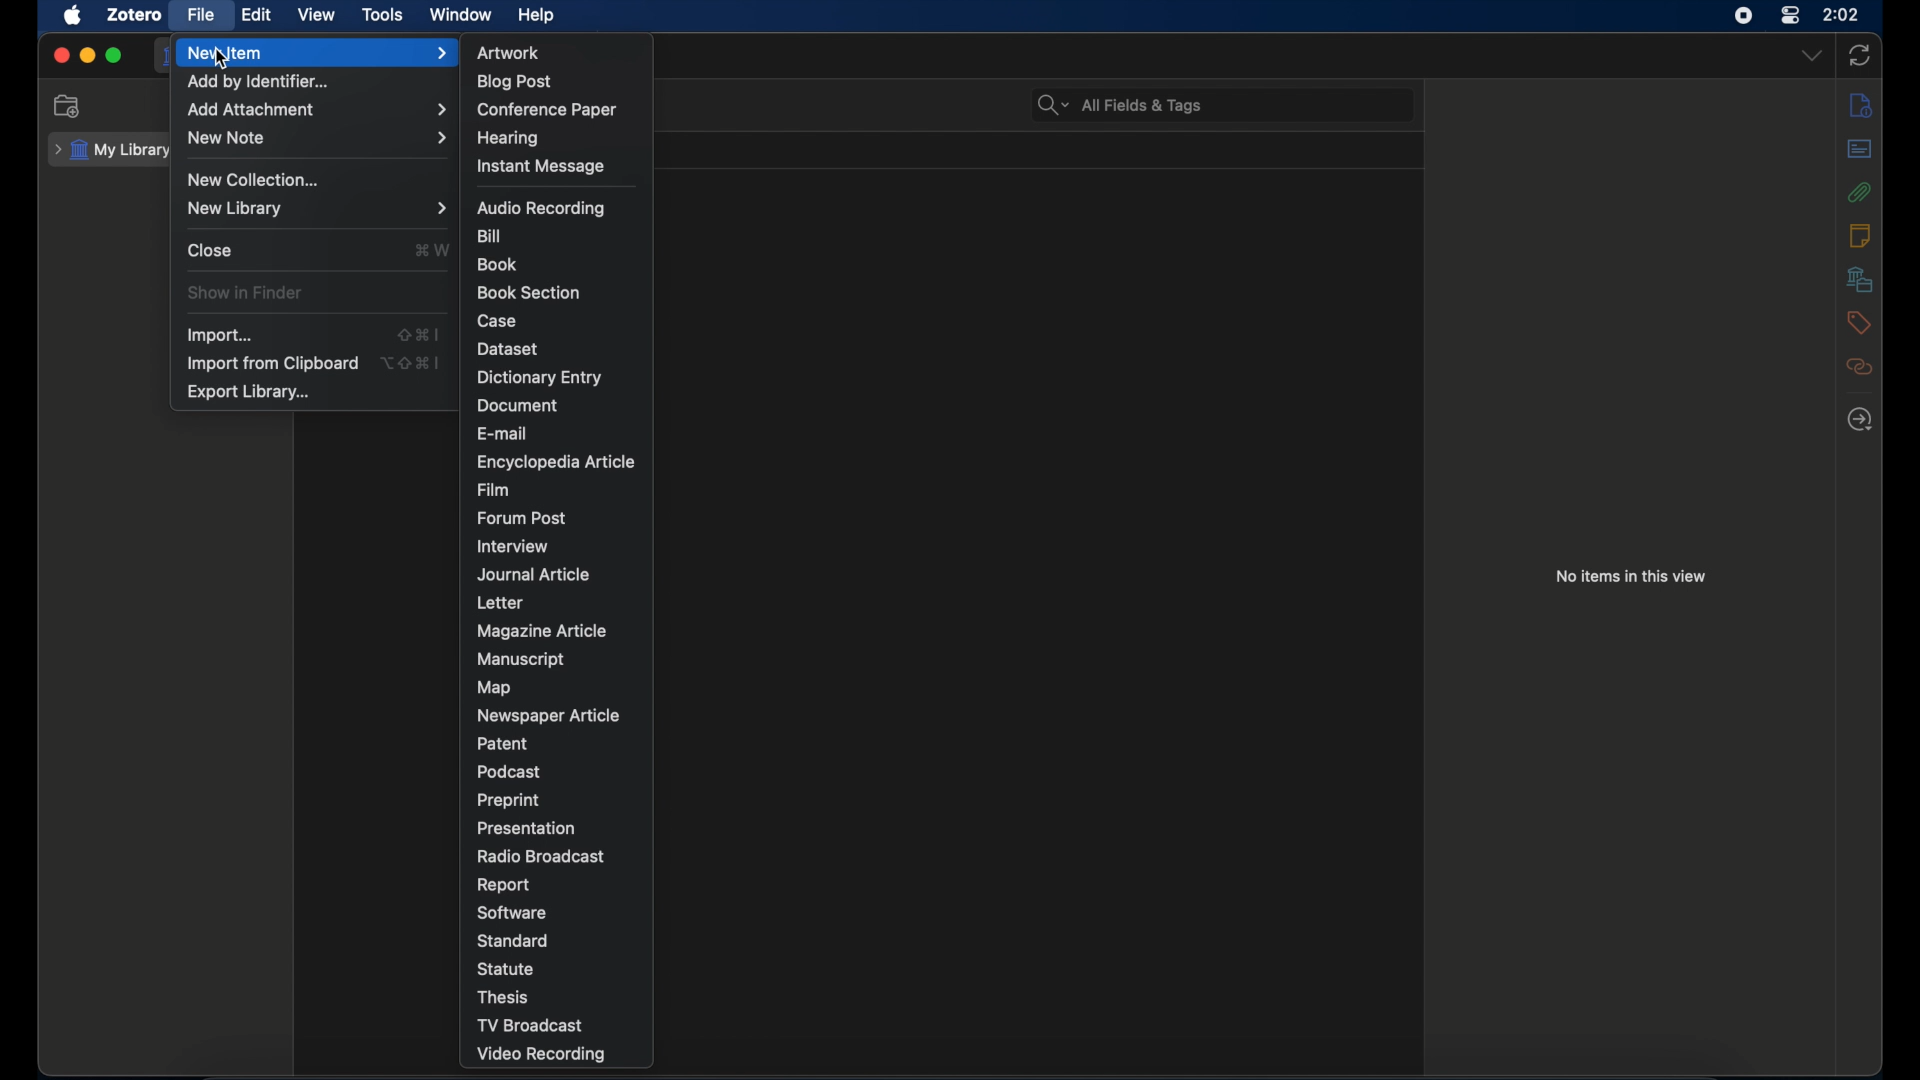  Describe the element at coordinates (516, 405) in the screenshot. I see `document` at that location.